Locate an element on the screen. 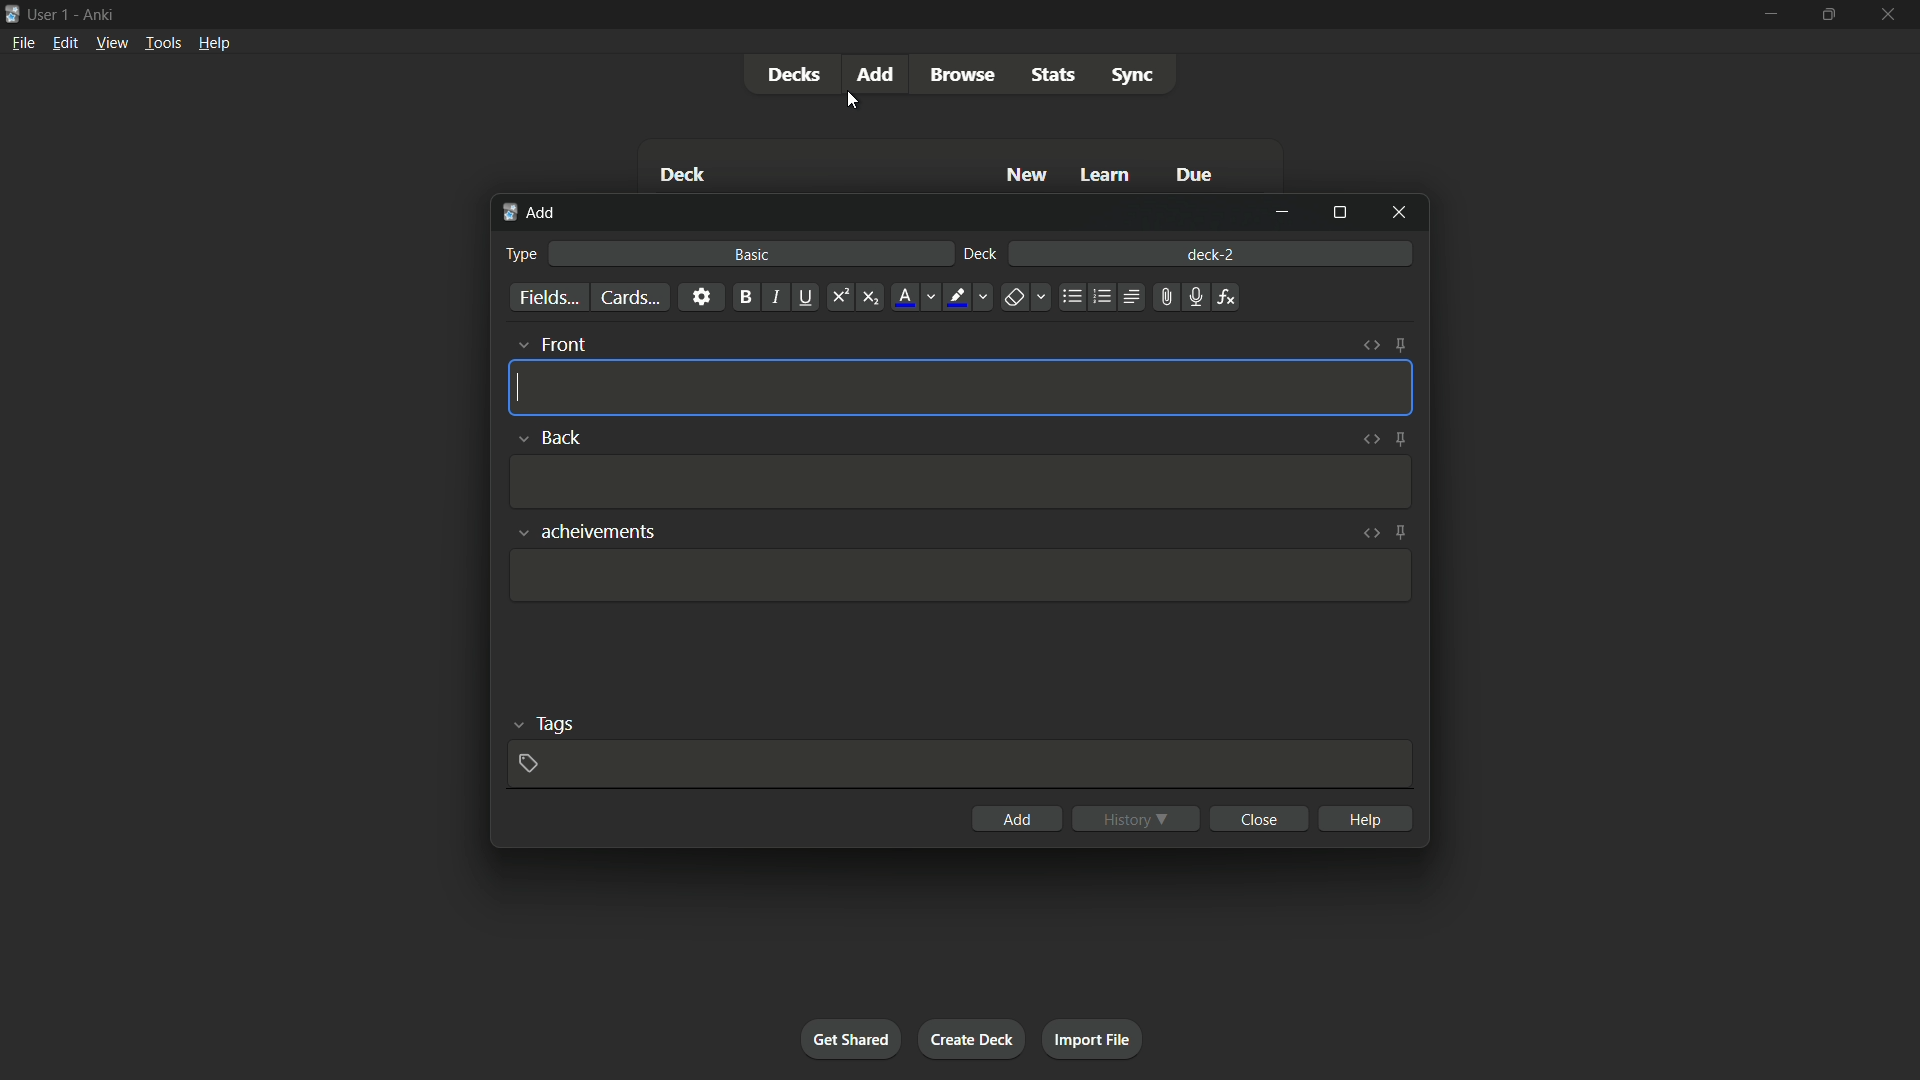 Image resolution: width=1920 pixels, height=1080 pixels. basic is located at coordinates (754, 254).